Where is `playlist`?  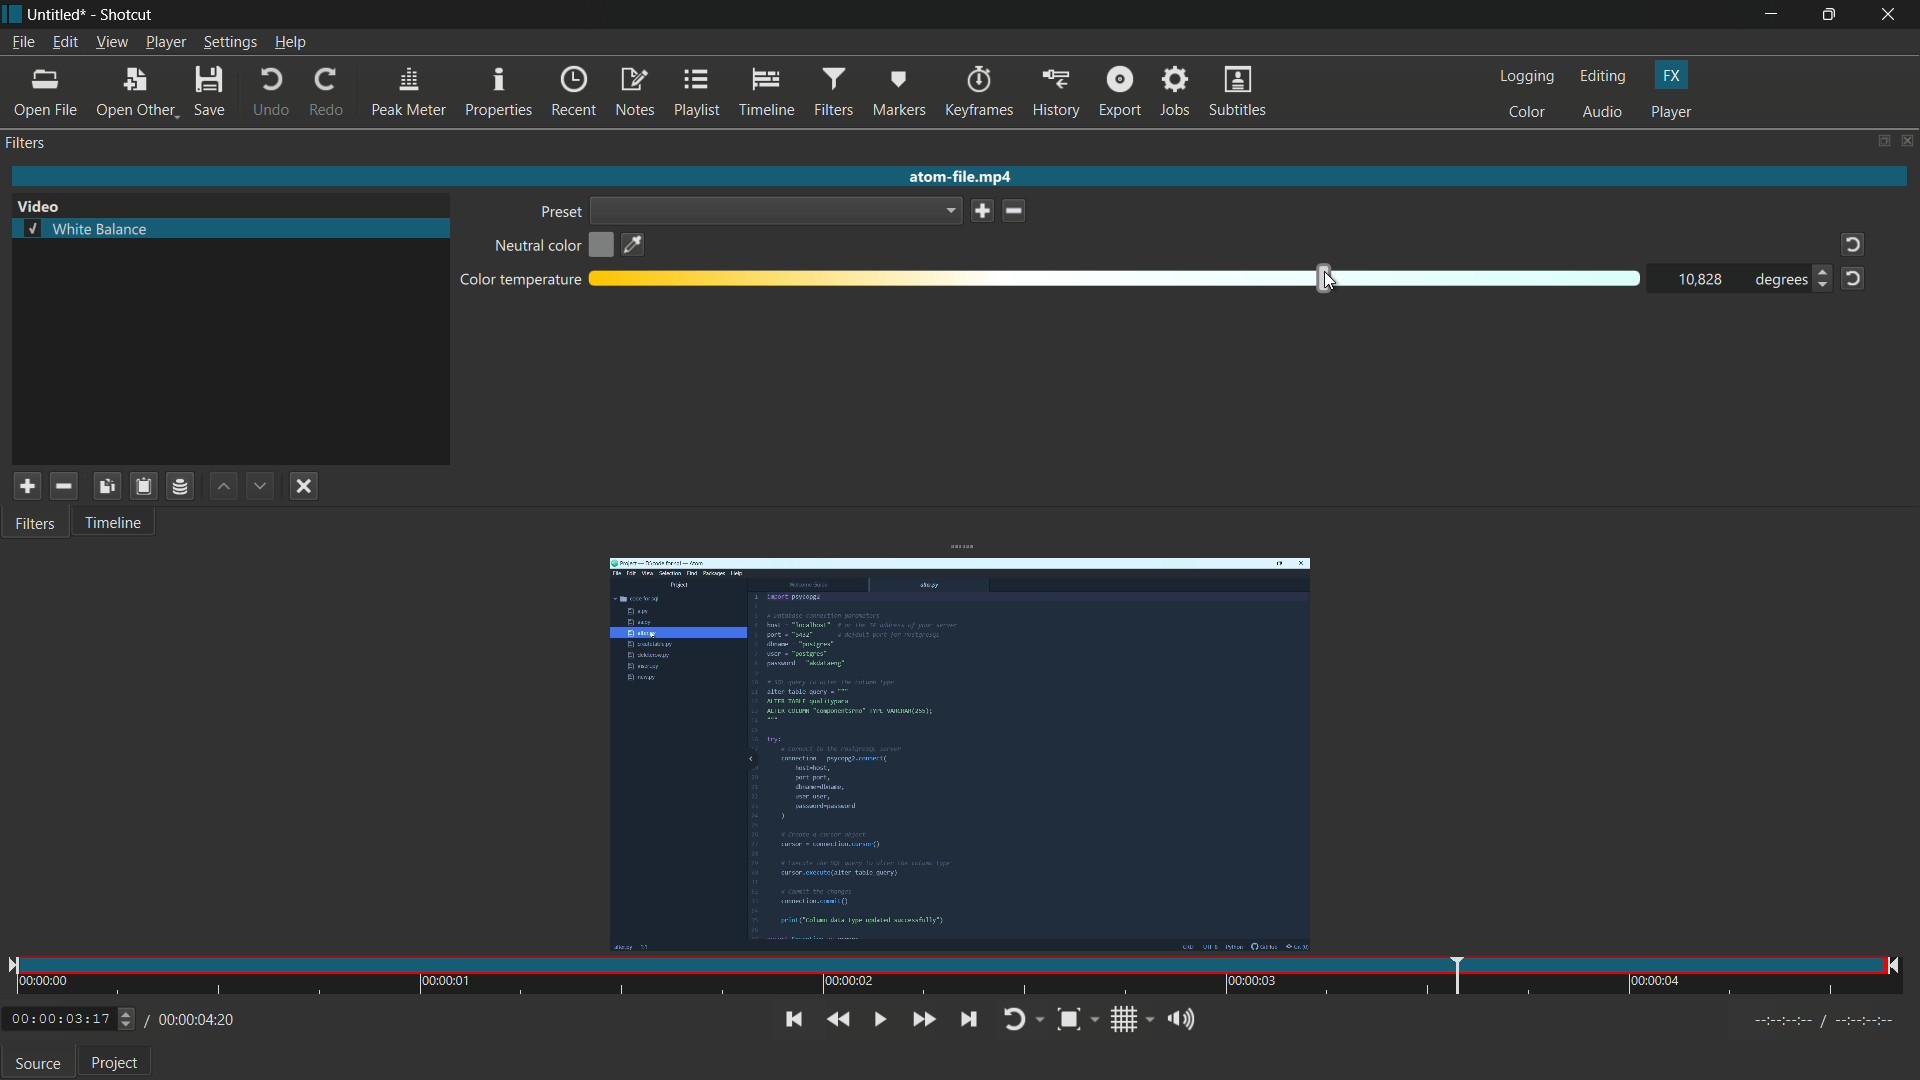
playlist is located at coordinates (695, 93).